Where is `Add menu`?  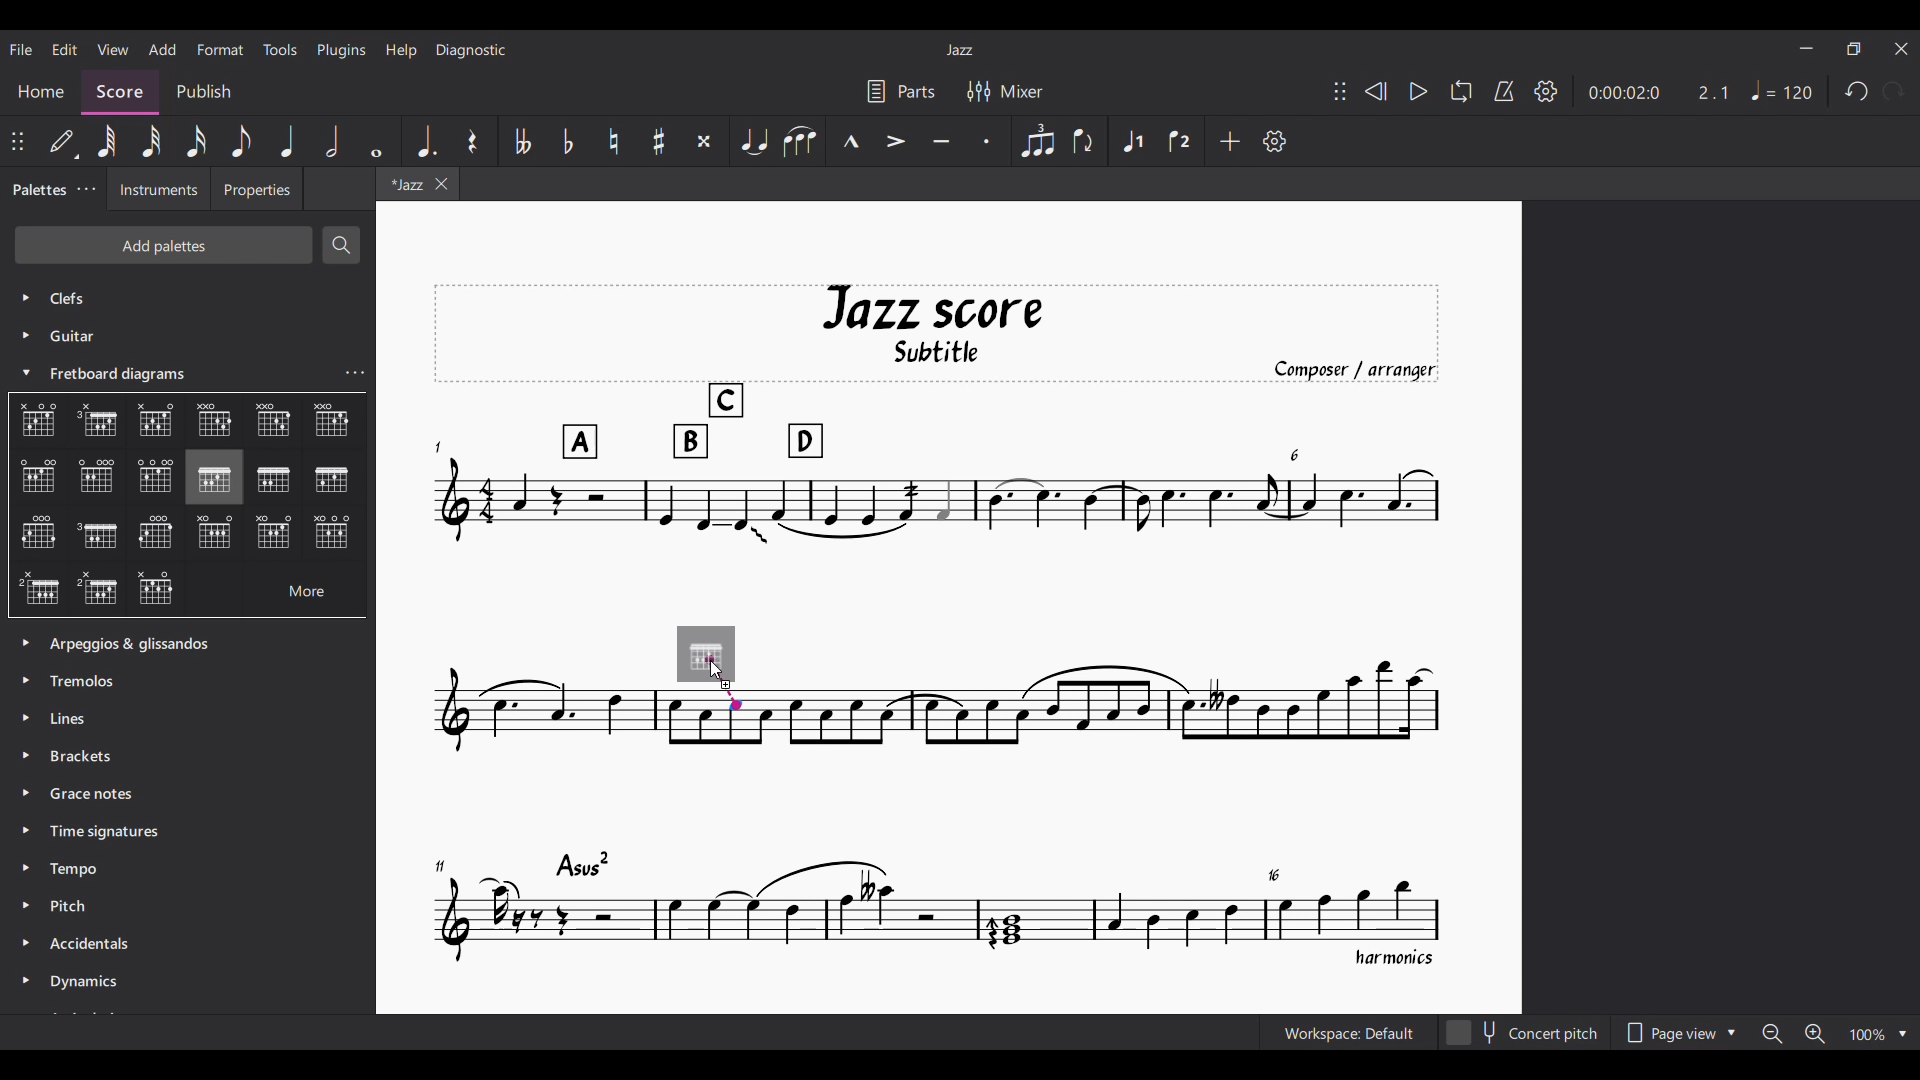 Add menu is located at coordinates (163, 50).